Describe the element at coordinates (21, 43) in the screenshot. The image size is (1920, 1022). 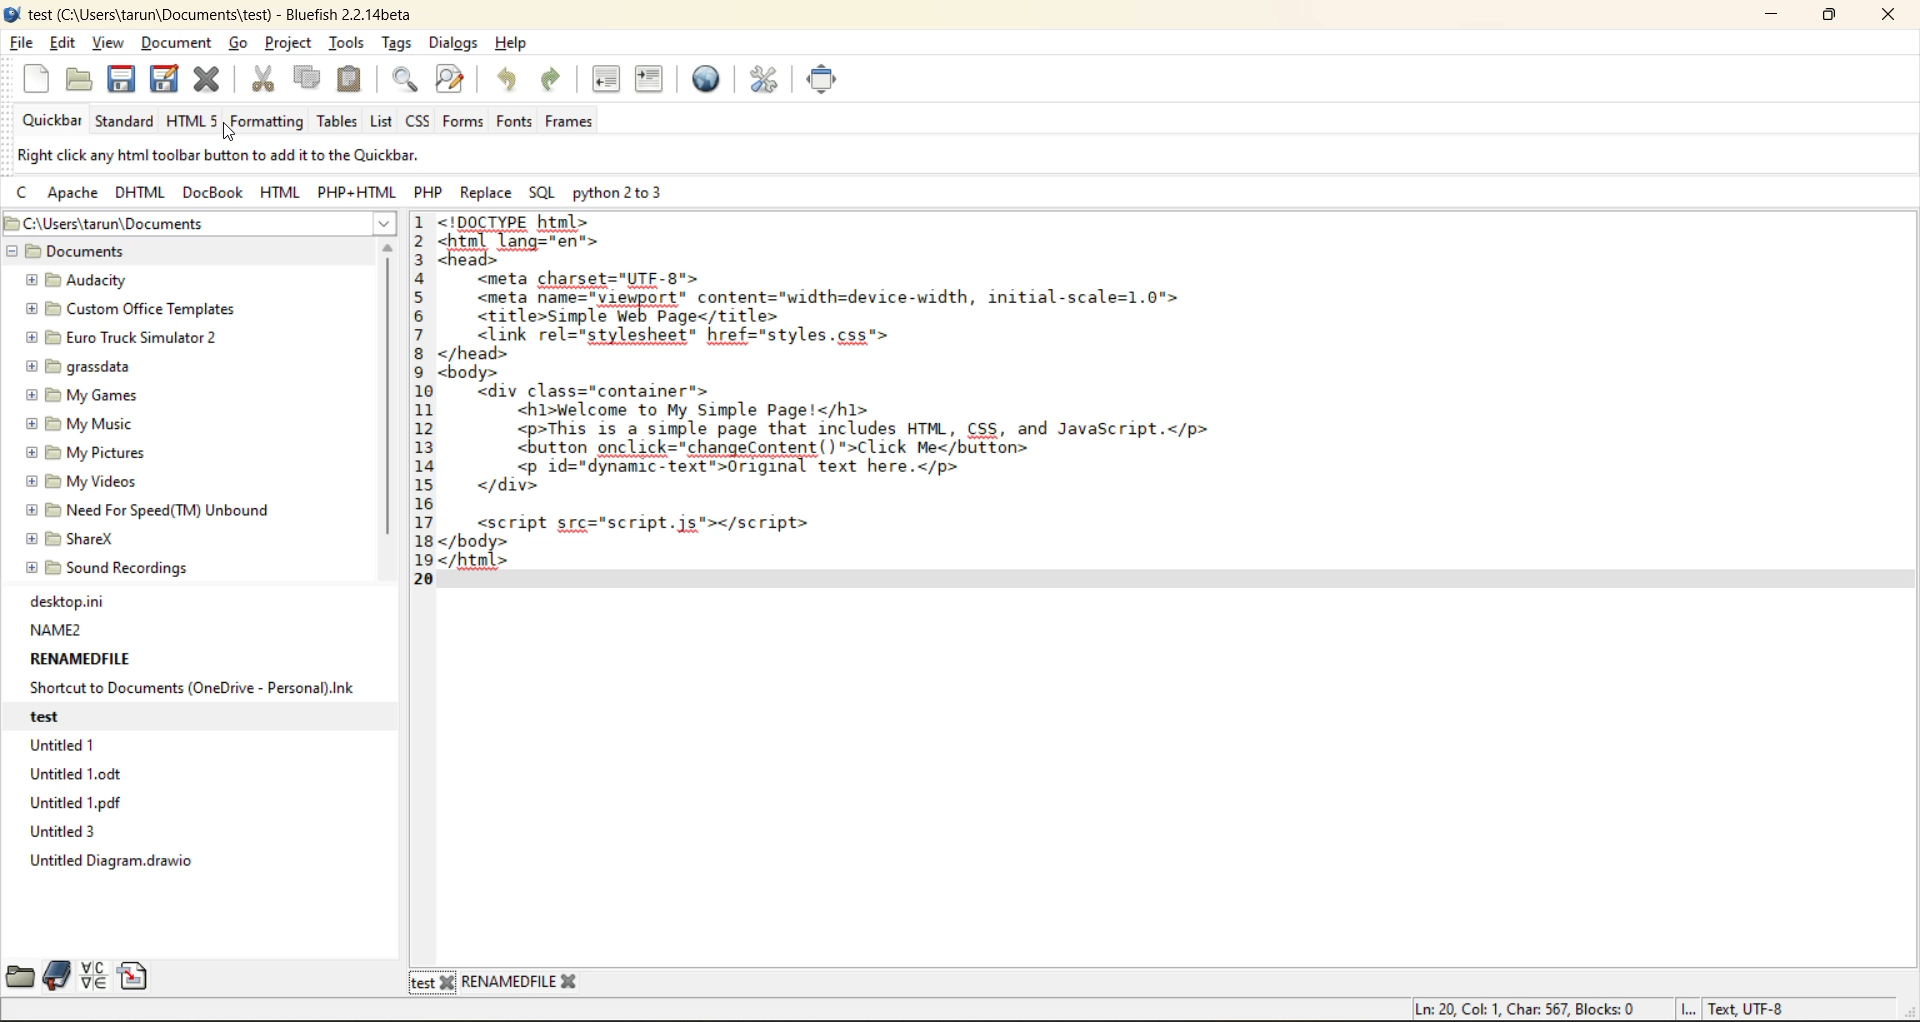
I see `file` at that location.